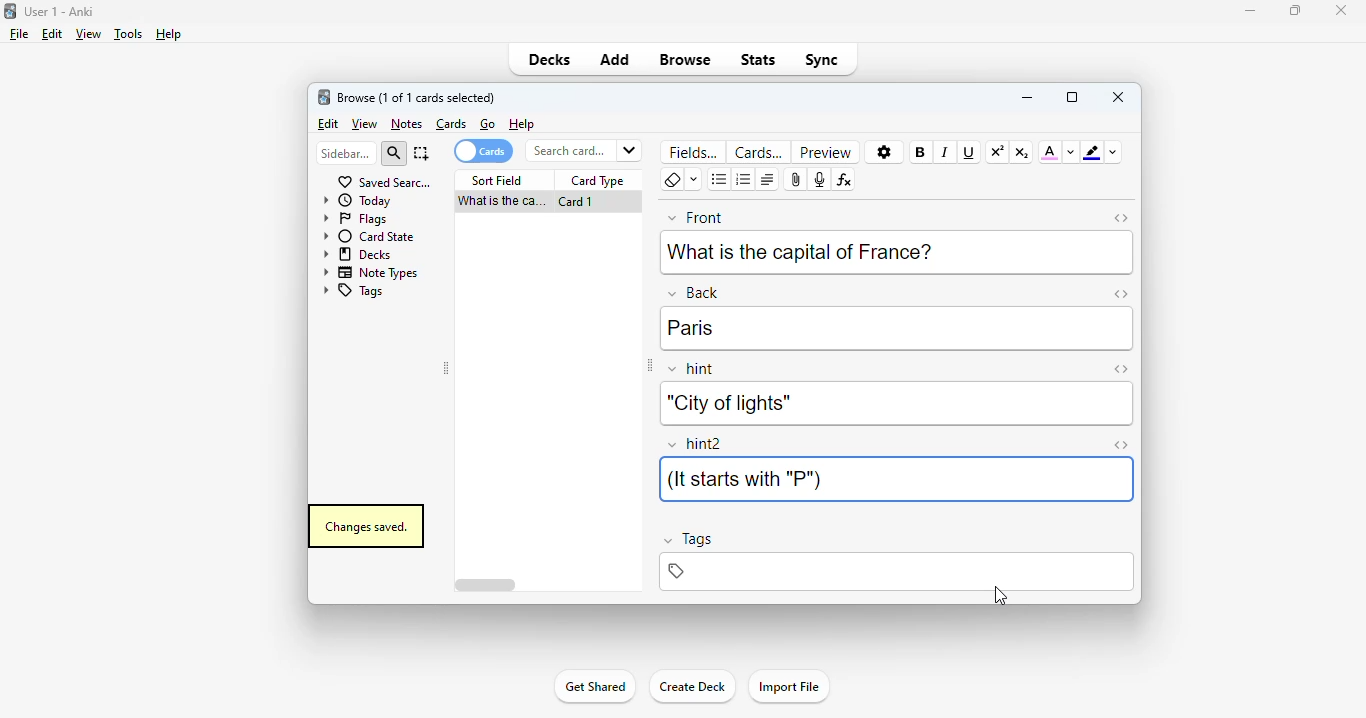 The image size is (1366, 718). Describe the element at coordinates (88, 33) in the screenshot. I see `view` at that location.